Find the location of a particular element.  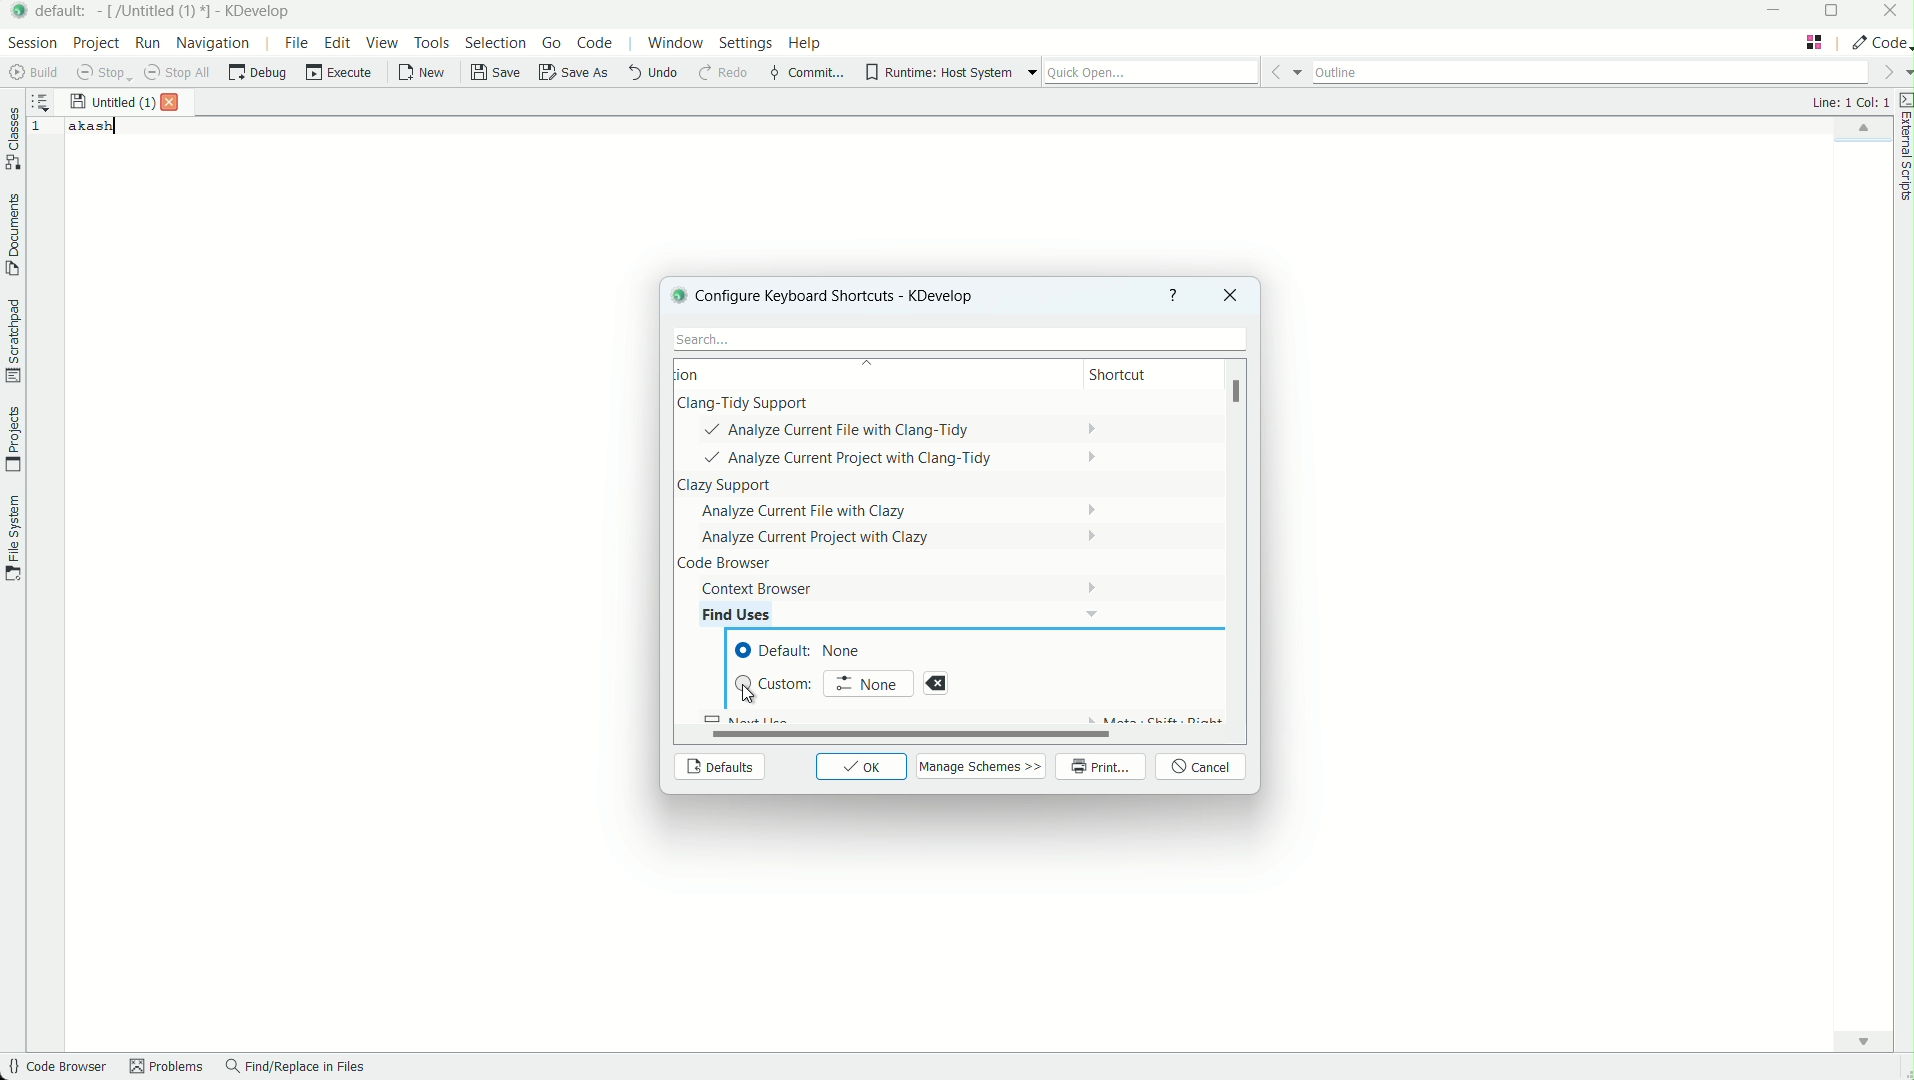

undo is located at coordinates (651, 73).